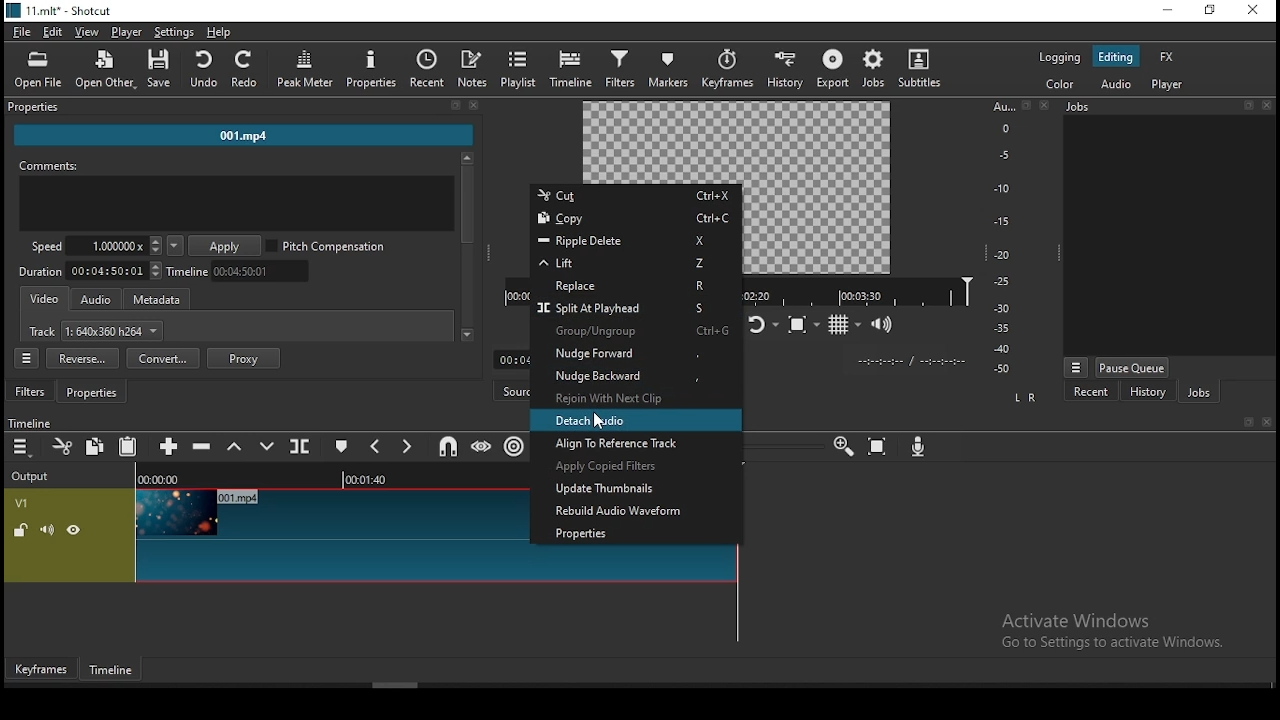  Describe the element at coordinates (1059, 83) in the screenshot. I see `color` at that location.